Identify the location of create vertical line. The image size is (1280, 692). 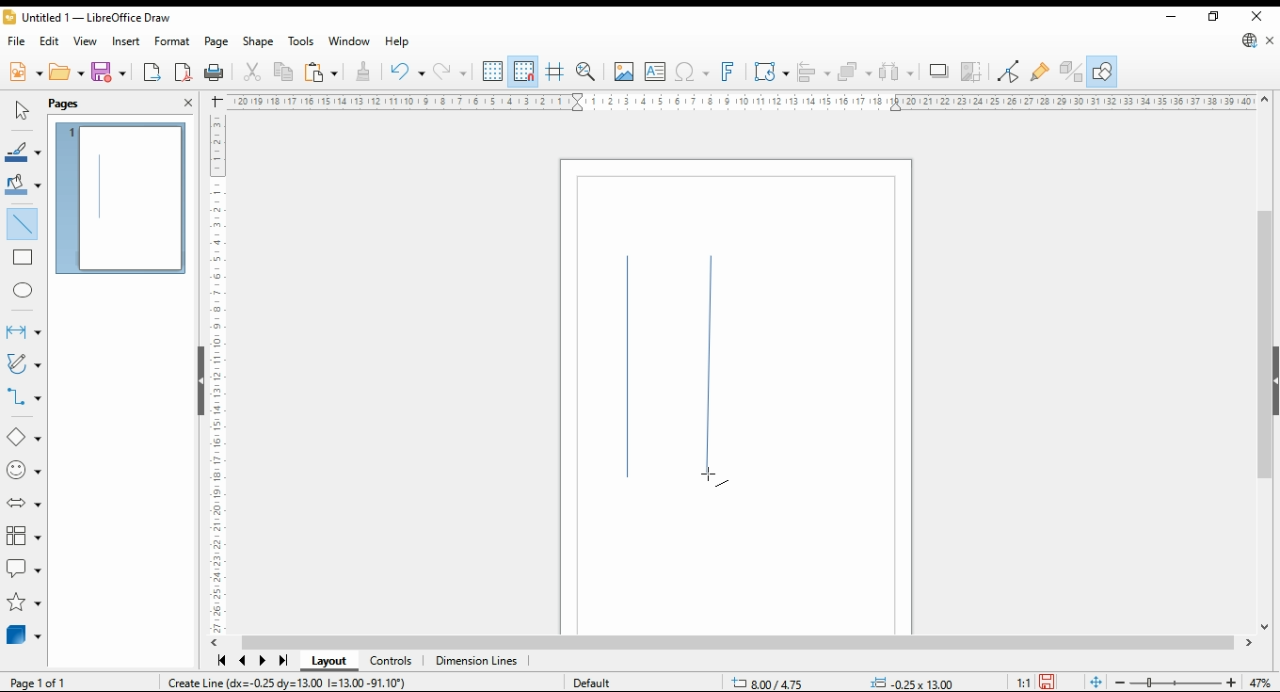
(314, 683).